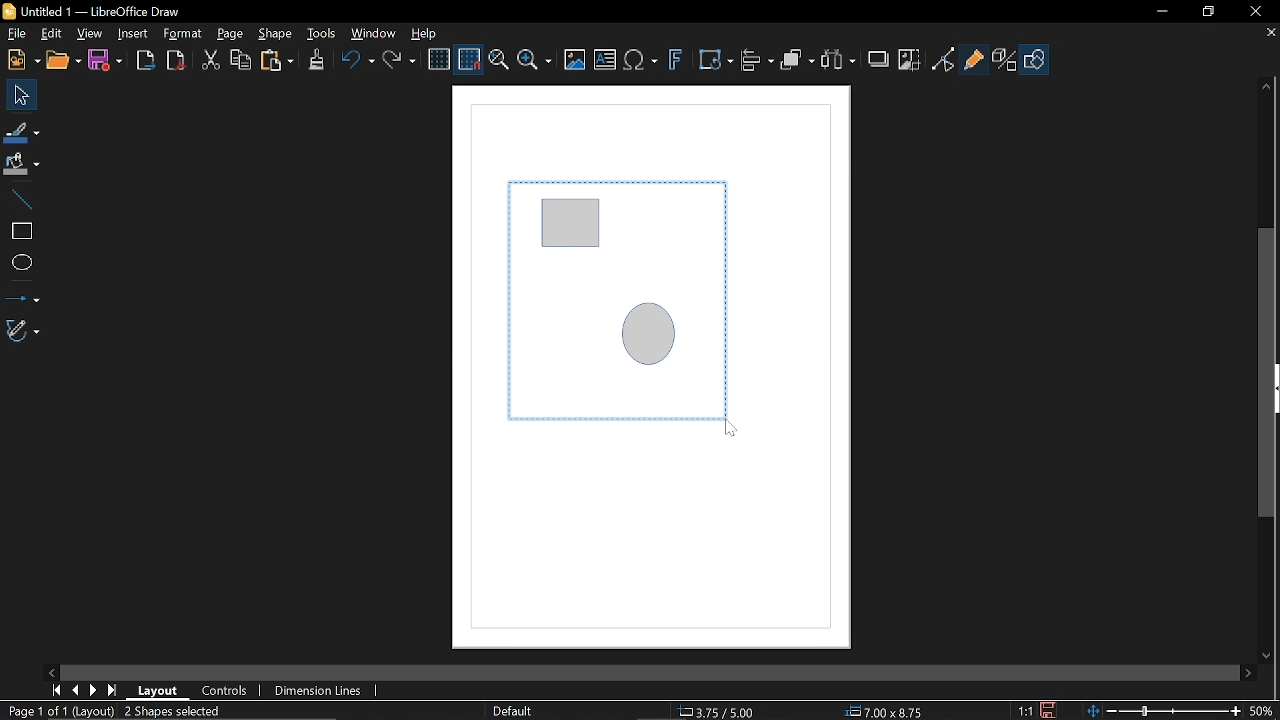 Image resolution: width=1280 pixels, height=720 pixels. What do you see at coordinates (470, 59) in the screenshot?
I see `Snap to grid` at bounding box center [470, 59].